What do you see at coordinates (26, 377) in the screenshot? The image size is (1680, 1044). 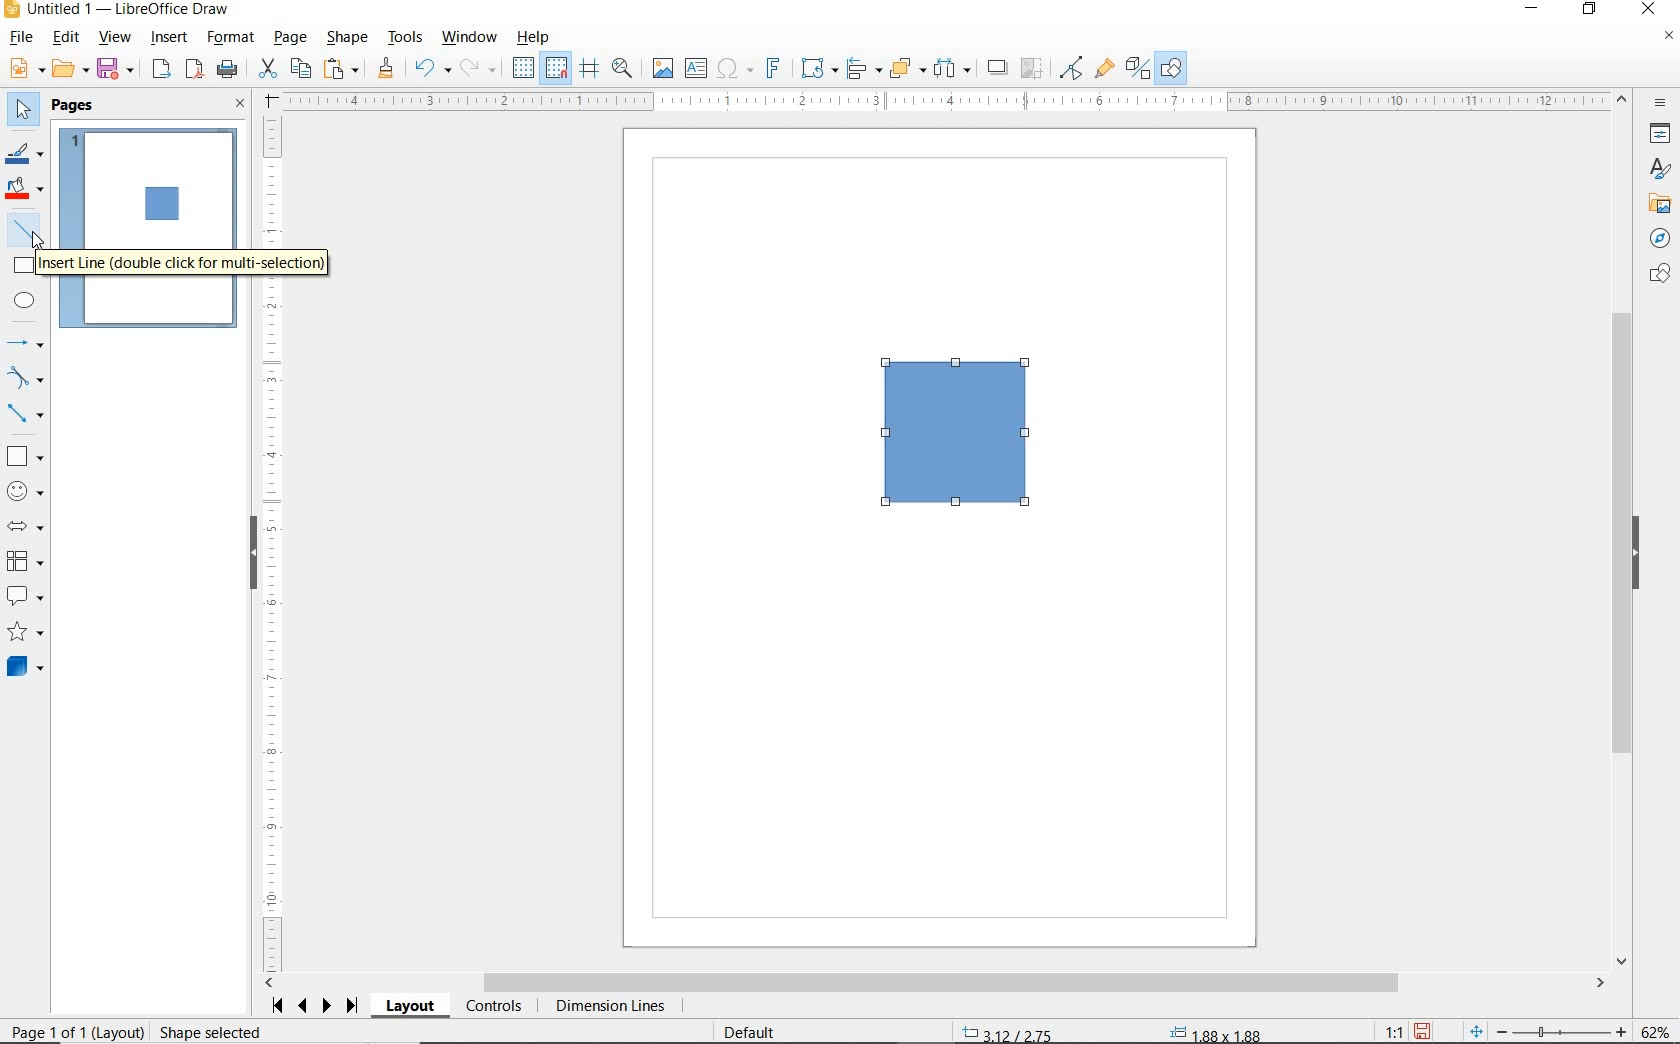 I see `CURVES AND POLYGONS` at bounding box center [26, 377].